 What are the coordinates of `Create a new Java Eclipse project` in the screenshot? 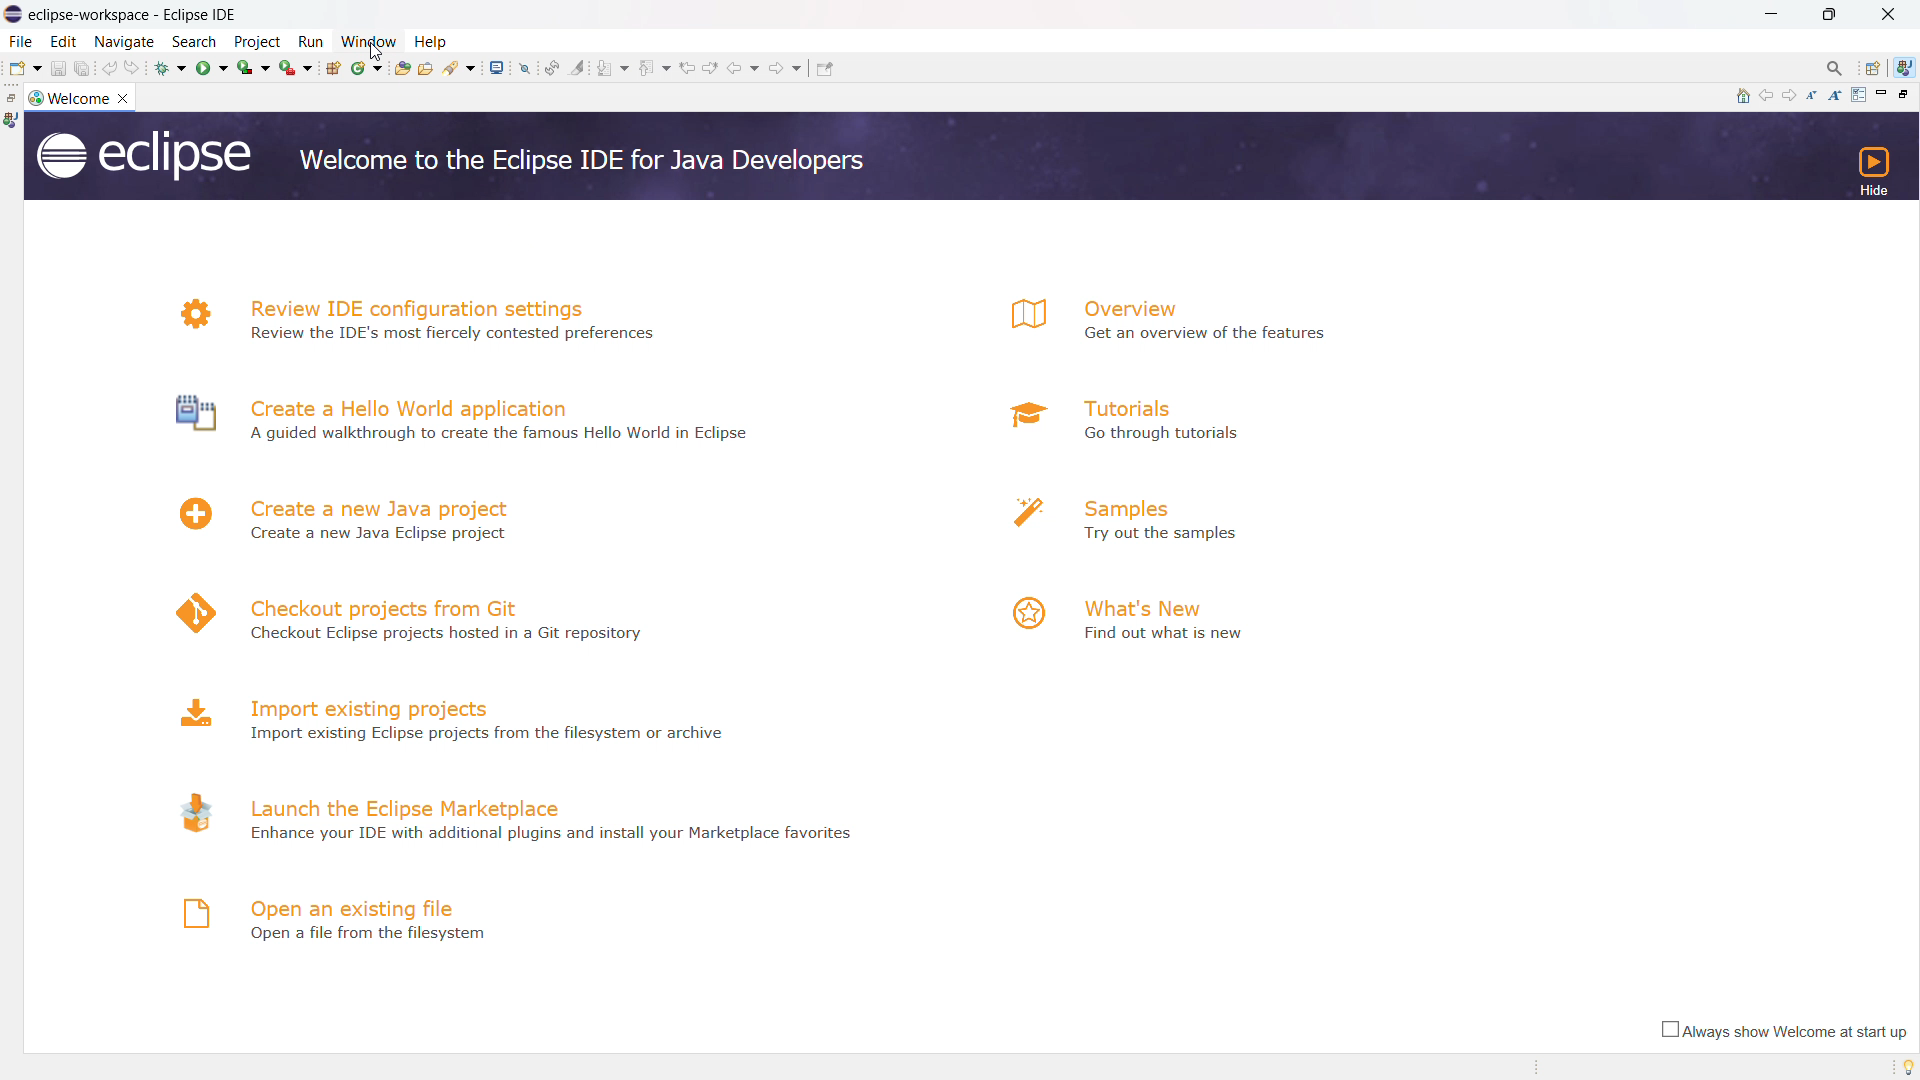 It's located at (379, 534).